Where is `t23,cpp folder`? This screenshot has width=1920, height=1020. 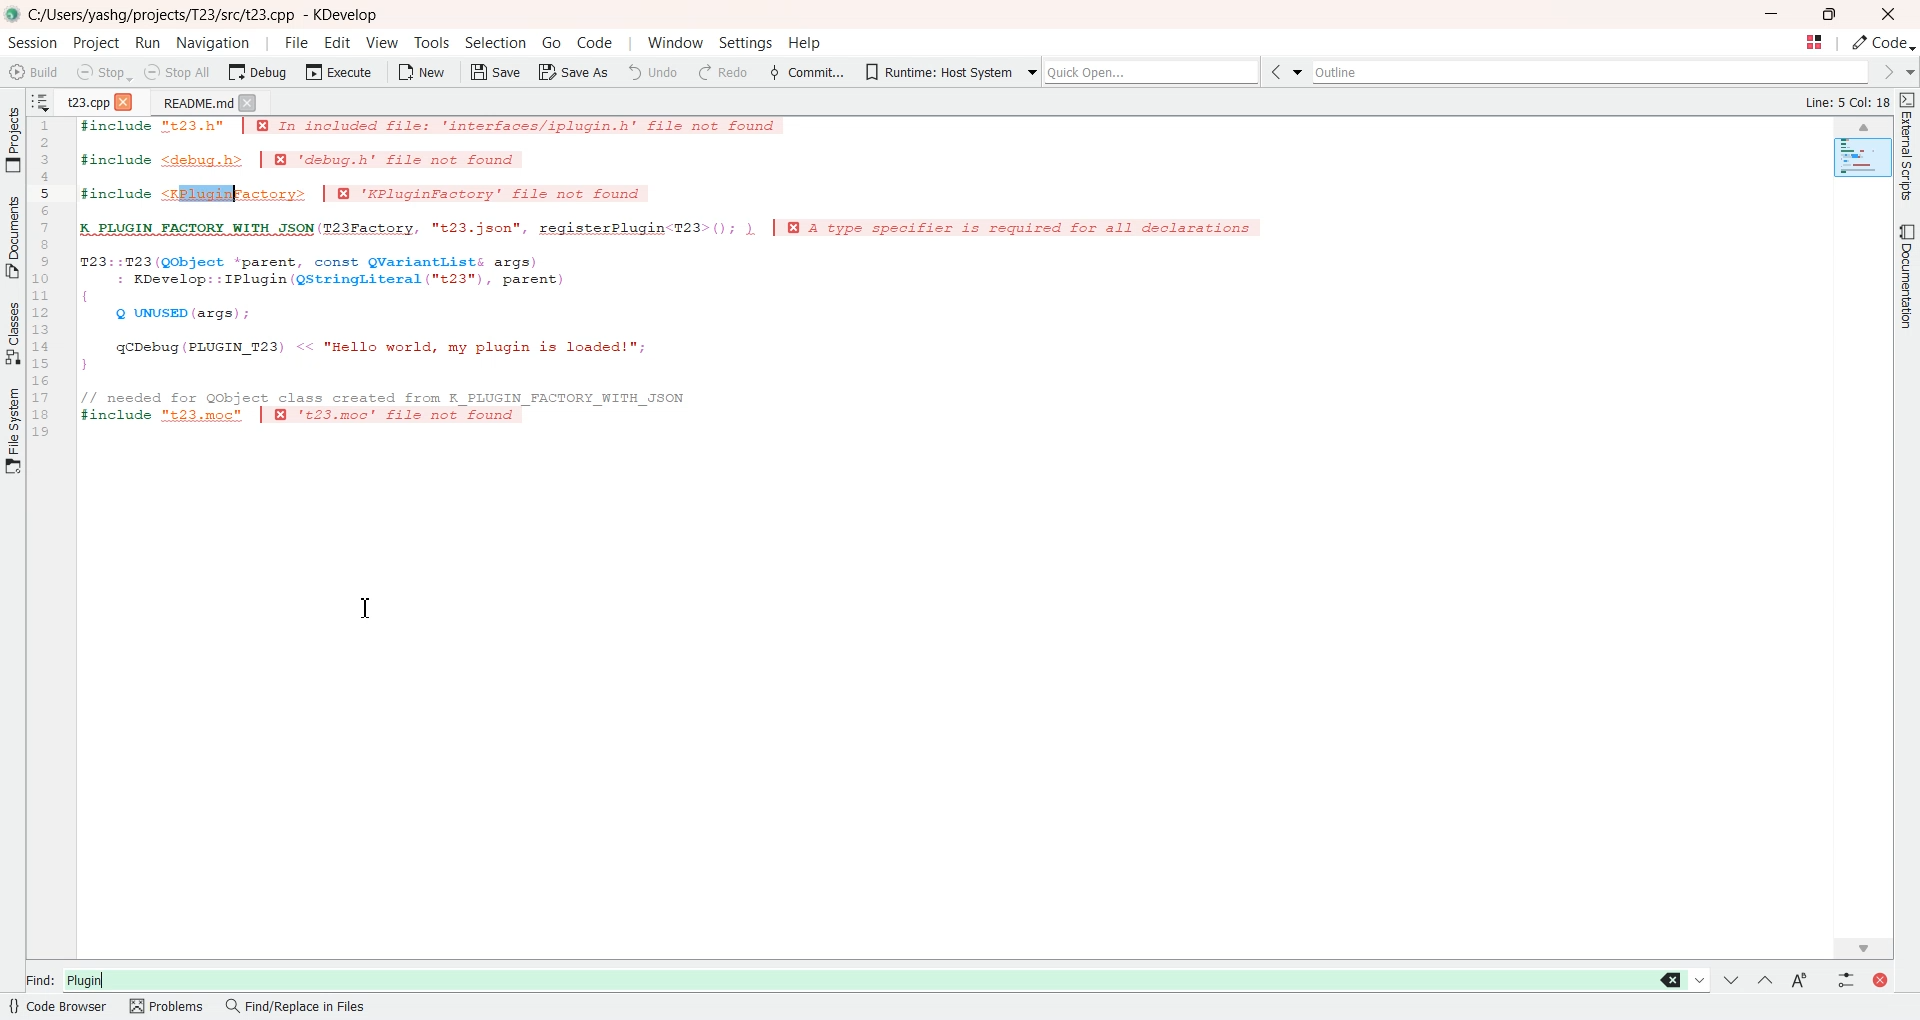 t23,cpp folder is located at coordinates (87, 100).